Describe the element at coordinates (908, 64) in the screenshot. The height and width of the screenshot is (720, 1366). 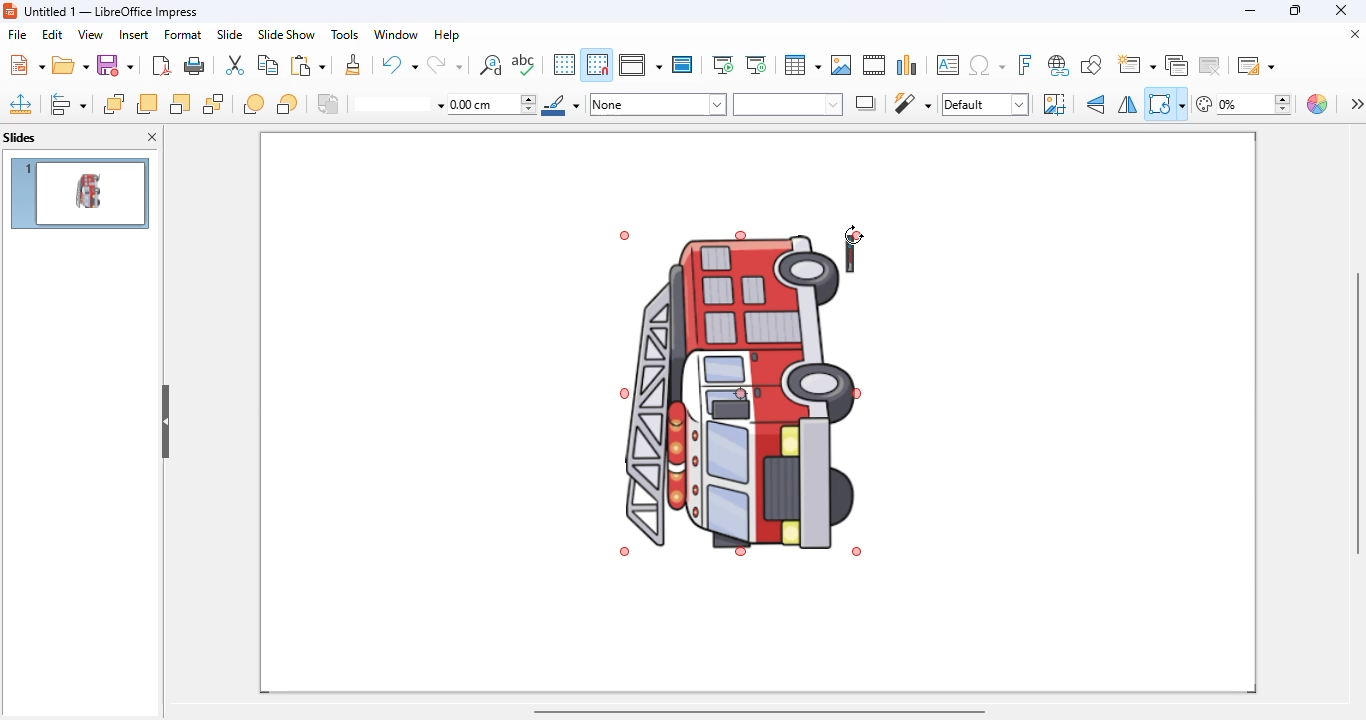
I see `insert chart` at that location.